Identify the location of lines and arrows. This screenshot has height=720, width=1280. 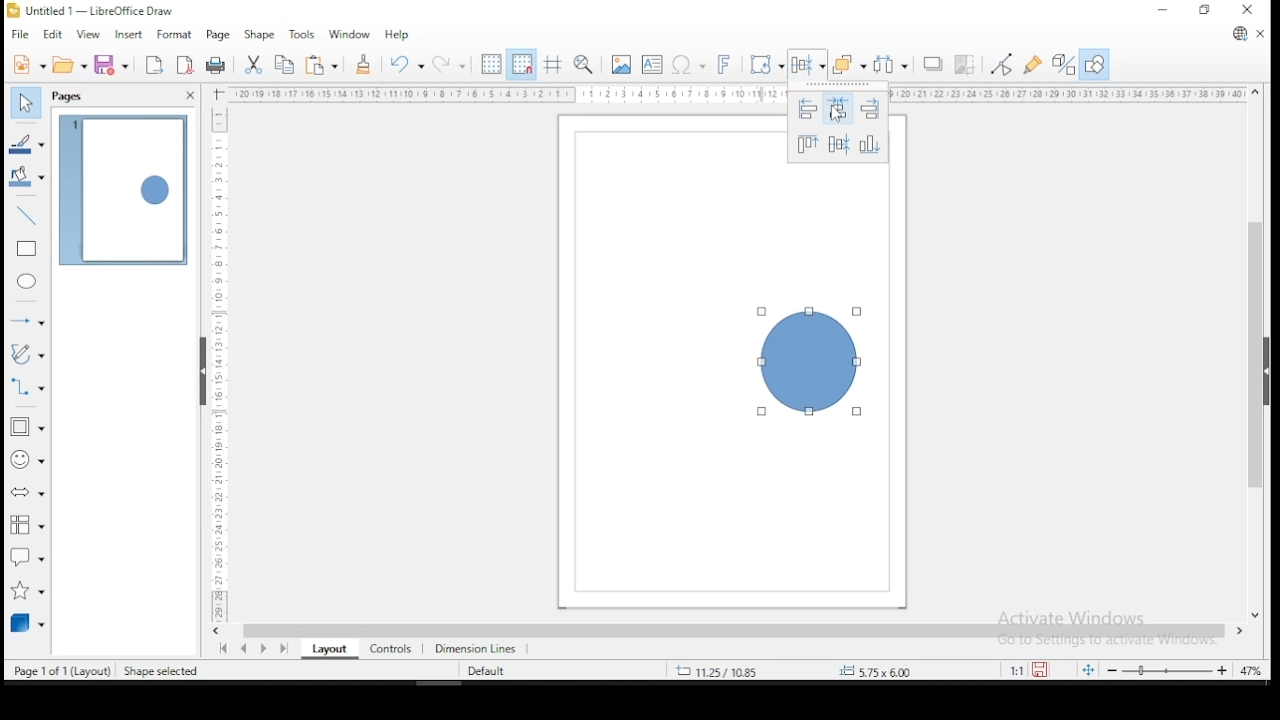
(28, 320).